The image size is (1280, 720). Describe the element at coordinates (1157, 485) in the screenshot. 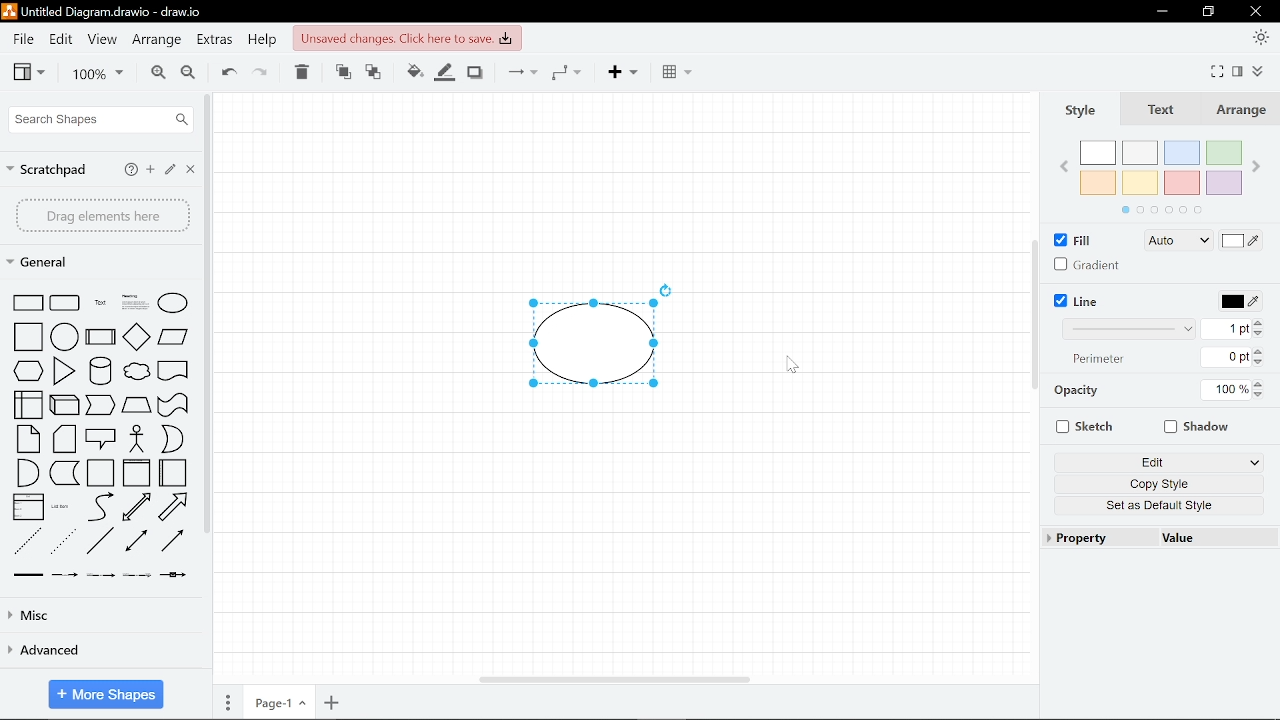

I see `Copy Style` at that location.